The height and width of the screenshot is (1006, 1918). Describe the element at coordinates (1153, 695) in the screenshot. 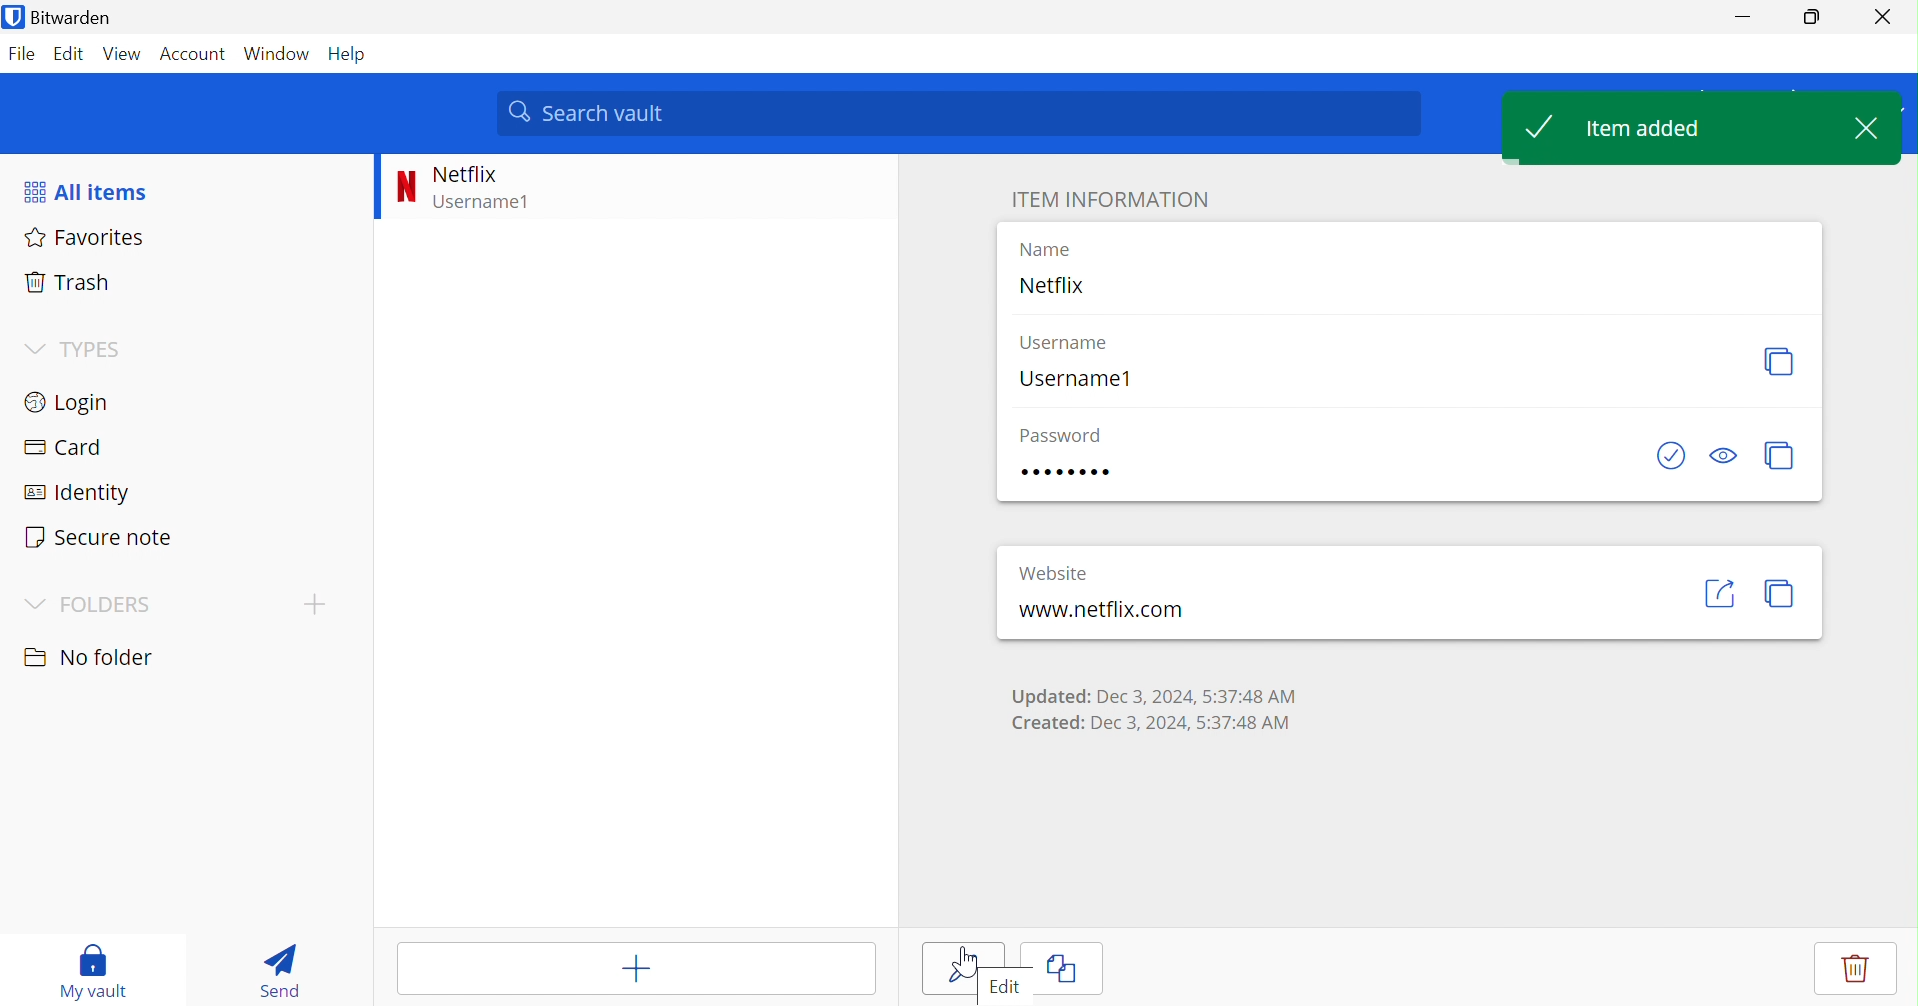

I see `Updated: Dec 3, 2024, 5:37:48 AM` at that location.